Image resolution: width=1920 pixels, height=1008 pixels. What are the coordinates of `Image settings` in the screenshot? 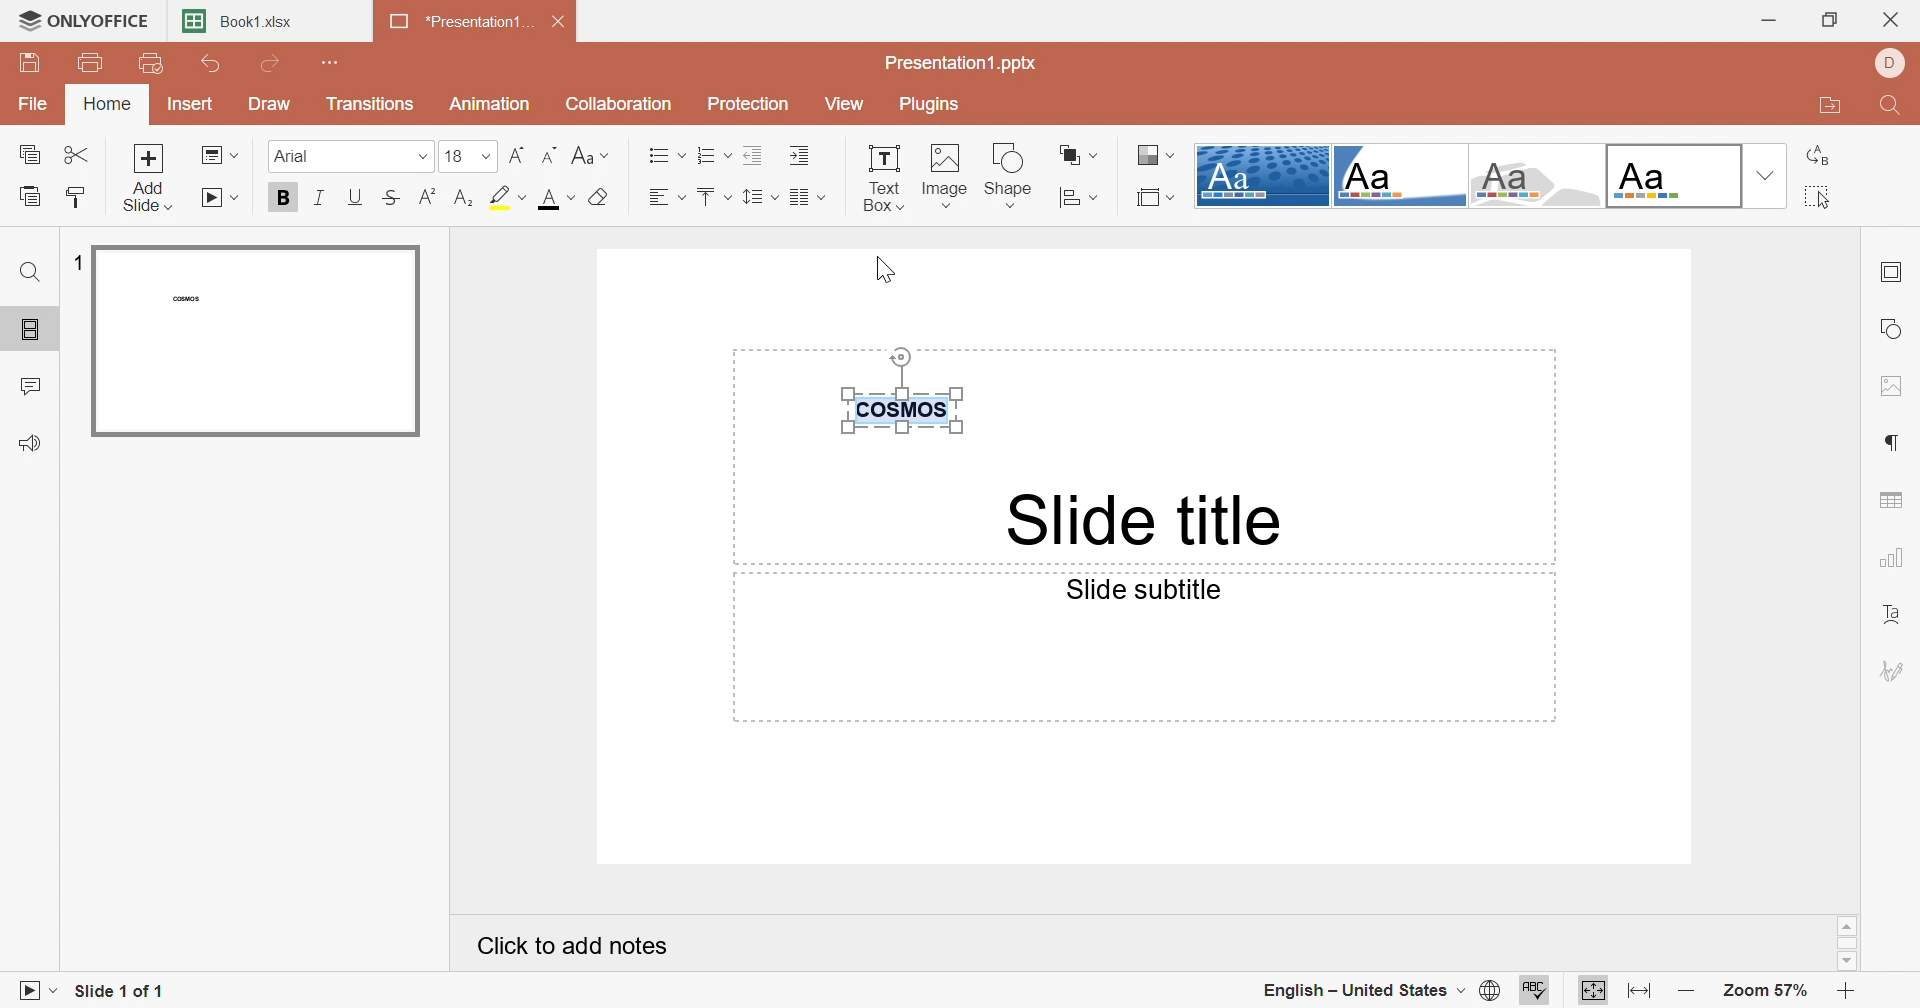 It's located at (1897, 387).